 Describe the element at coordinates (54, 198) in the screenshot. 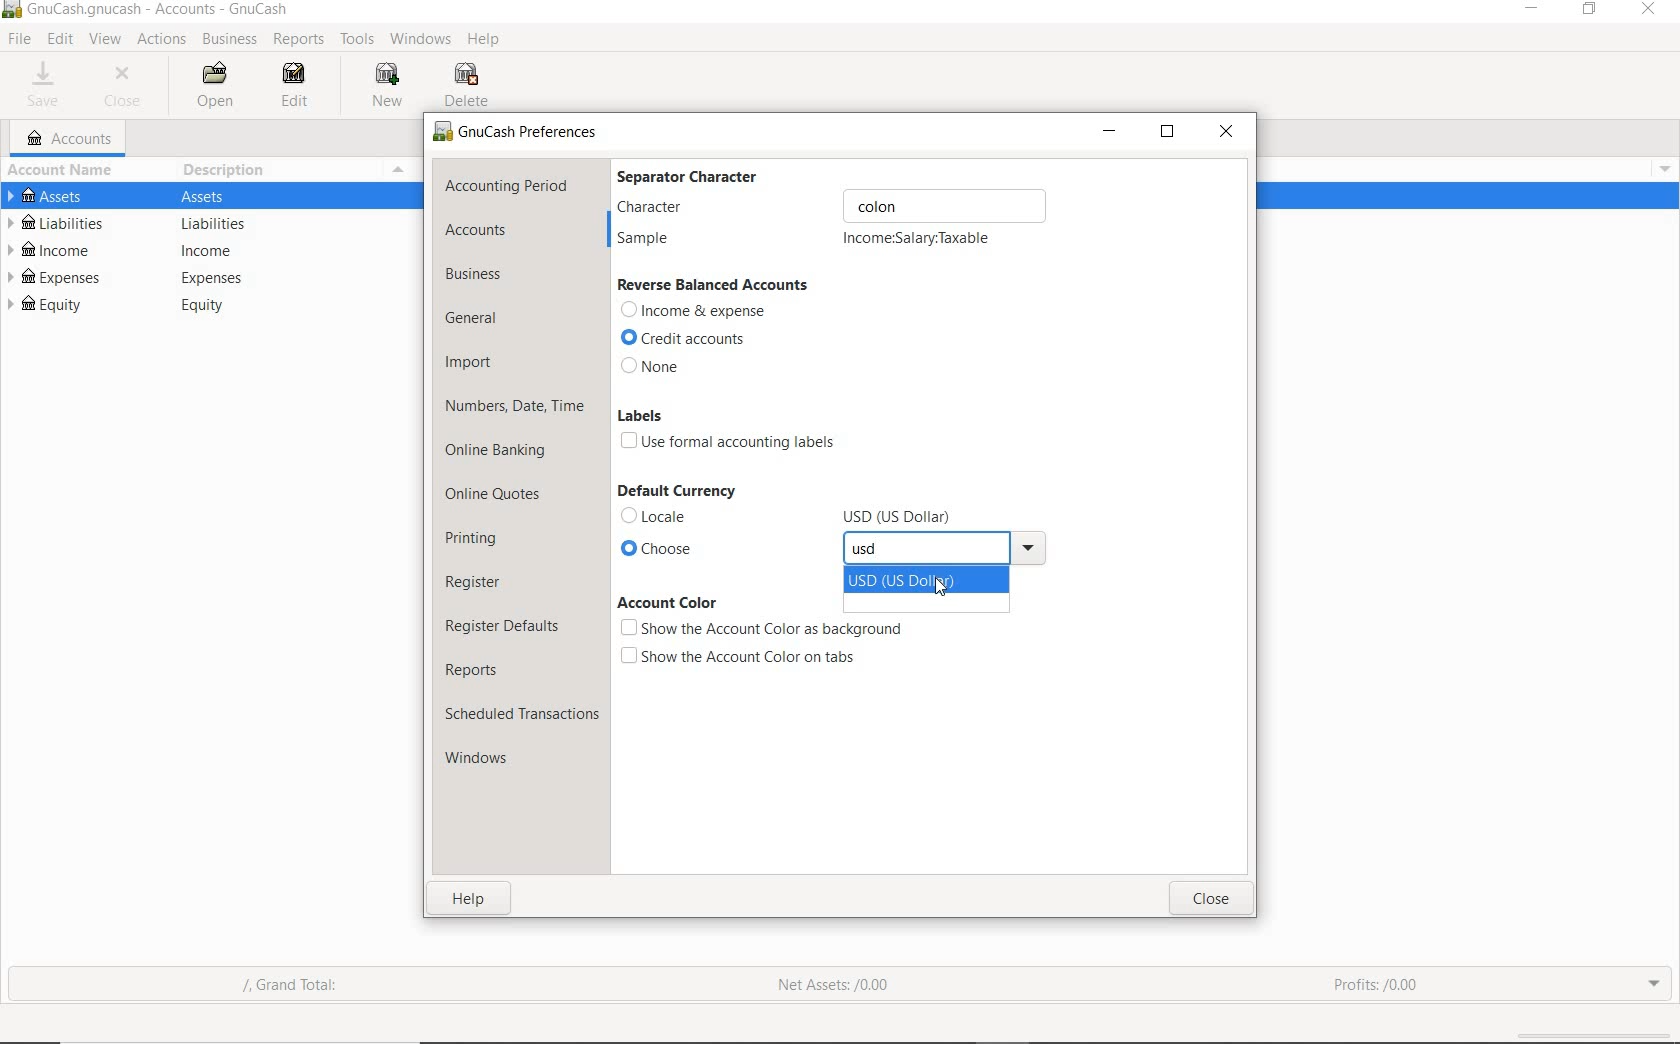

I see `ASSETS` at that location.